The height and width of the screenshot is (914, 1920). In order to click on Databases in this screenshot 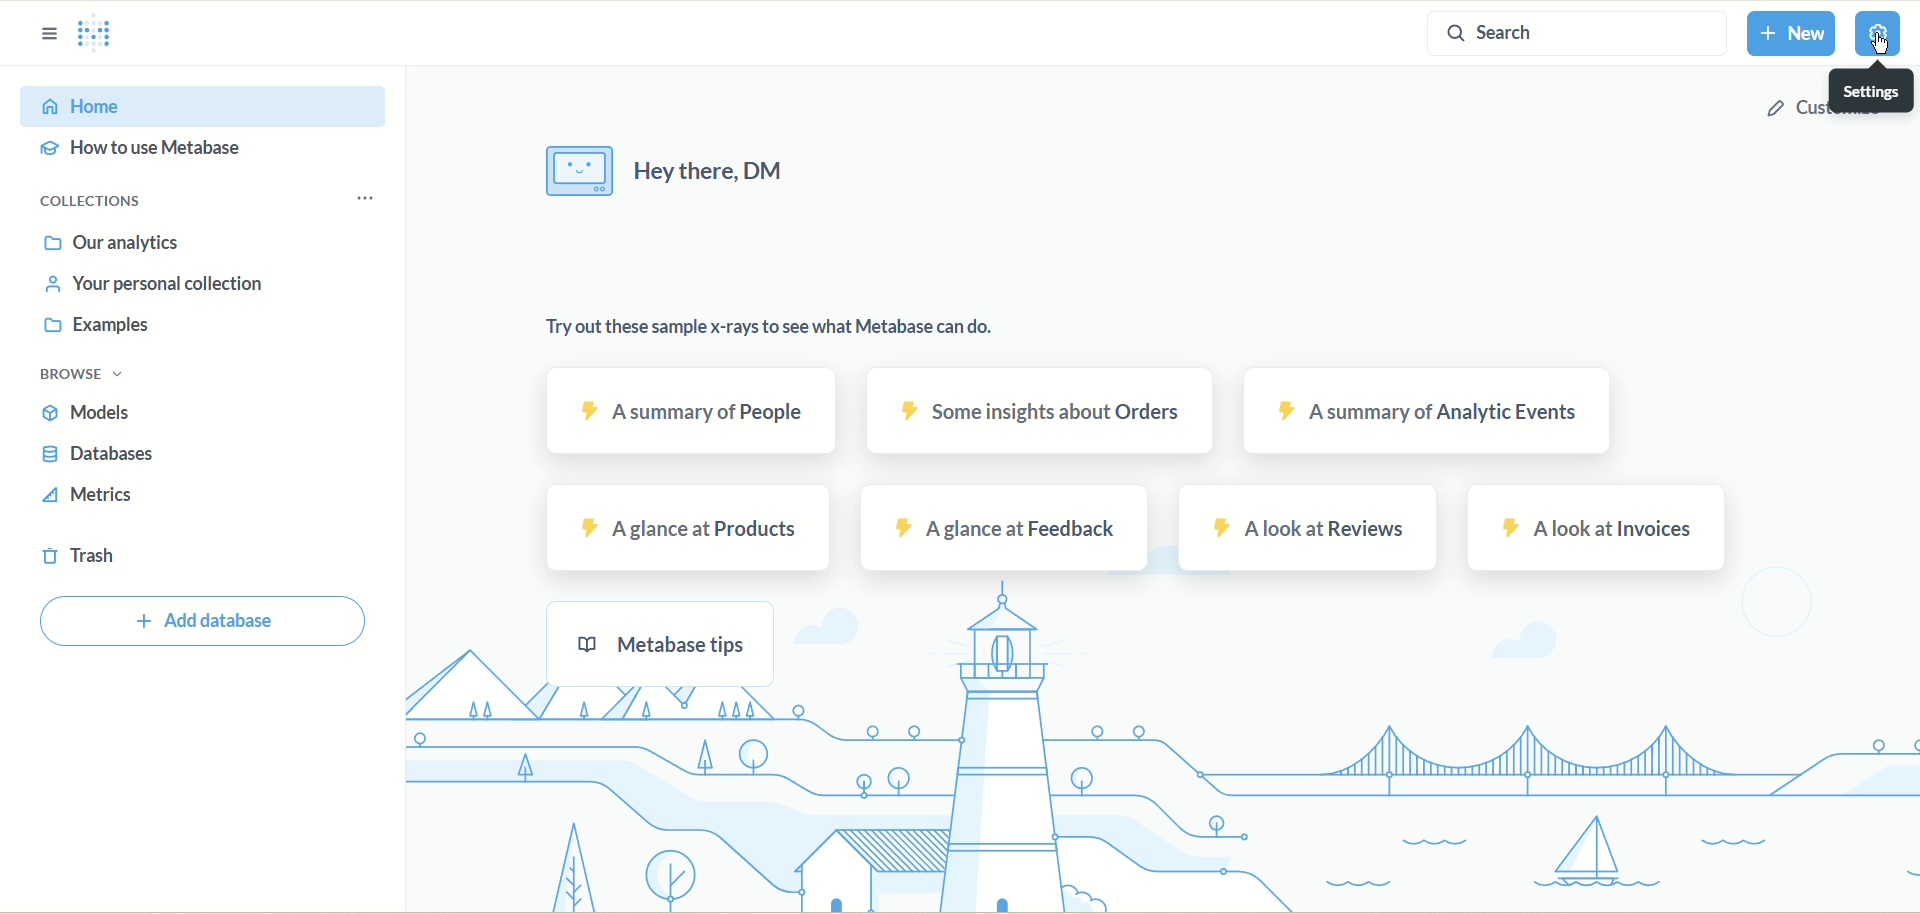, I will do `click(83, 454)`.